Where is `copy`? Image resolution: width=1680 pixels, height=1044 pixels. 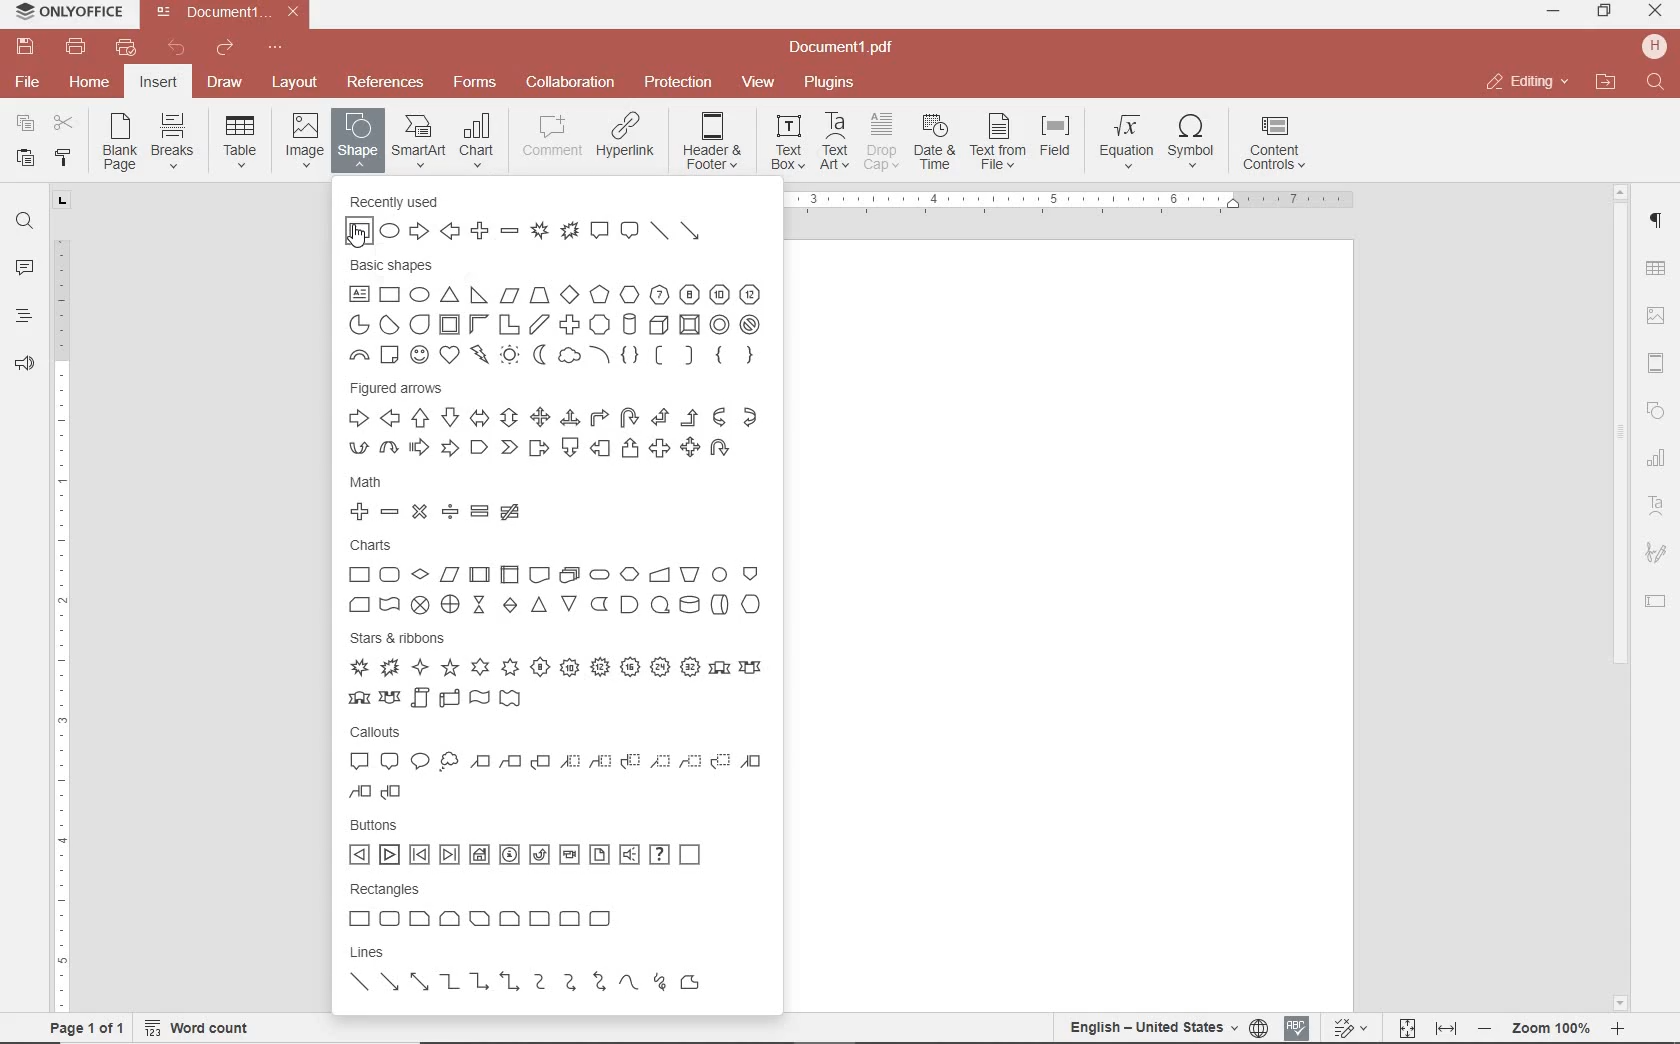 copy is located at coordinates (25, 125).